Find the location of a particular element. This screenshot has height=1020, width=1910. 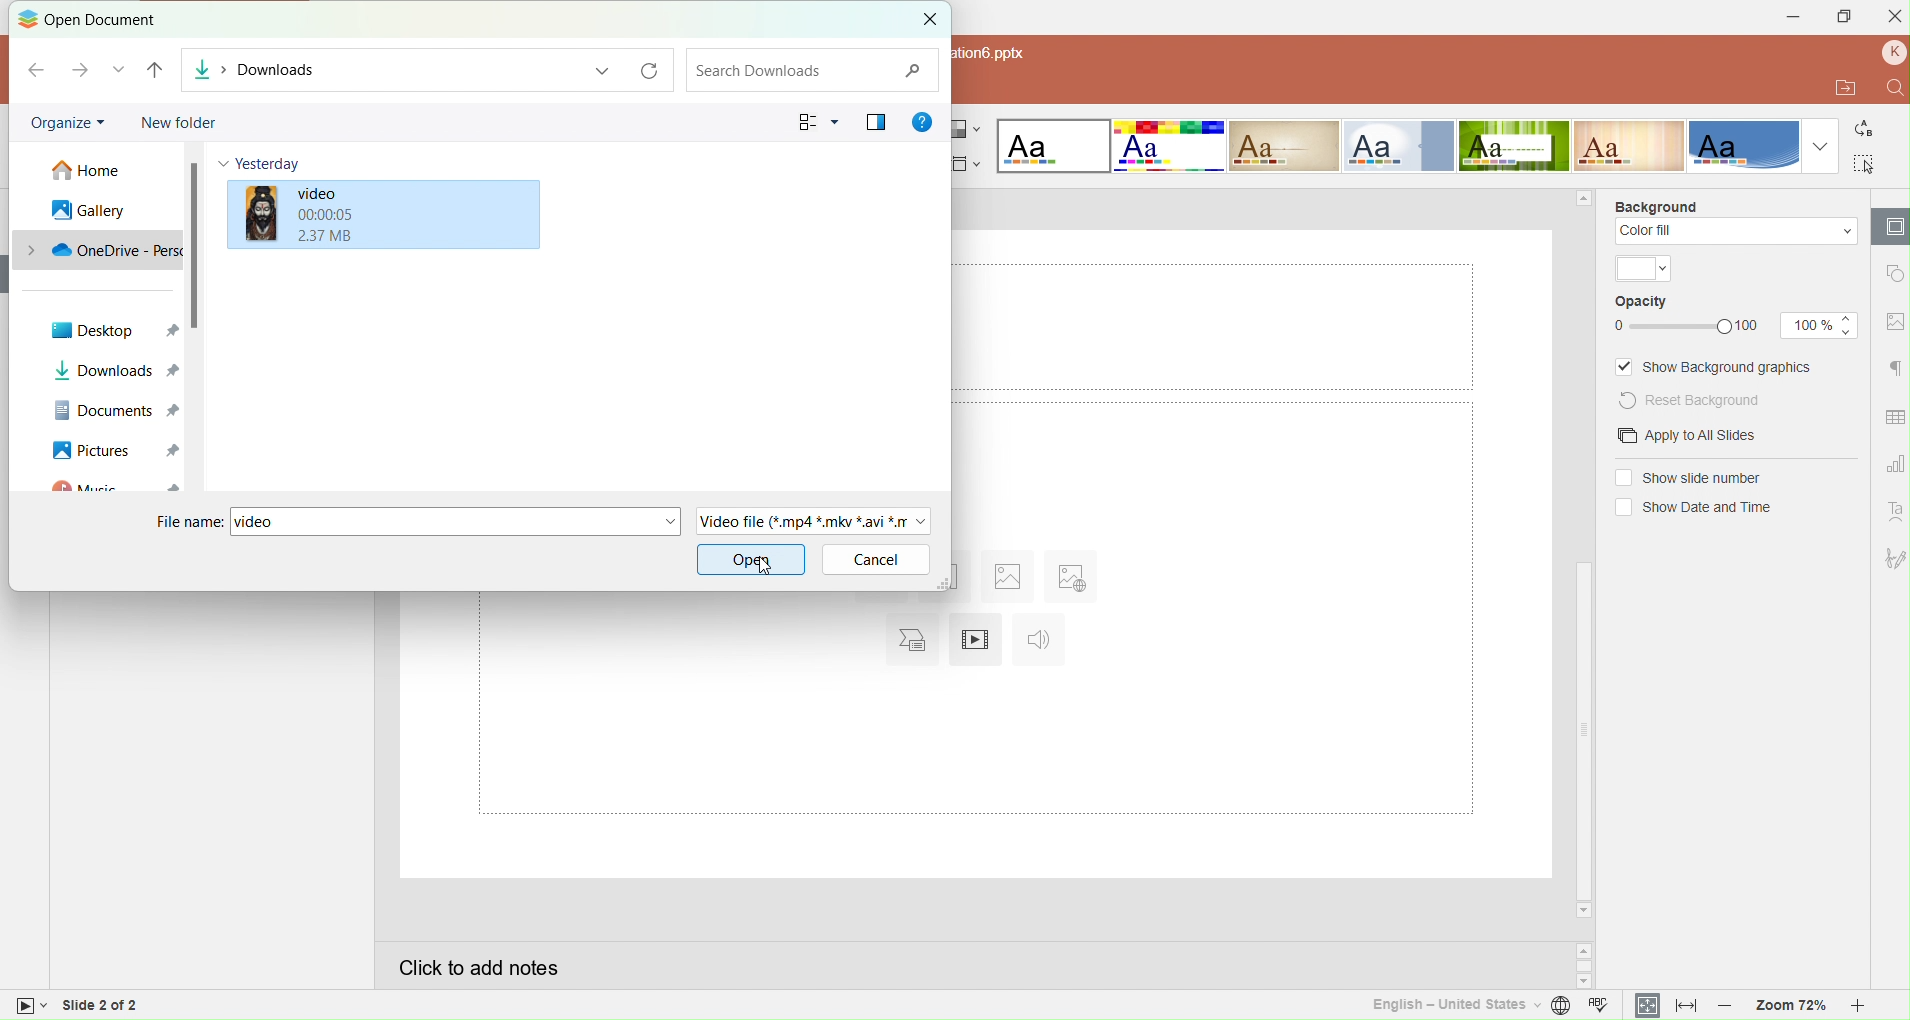

Documents is located at coordinates (113, 410).